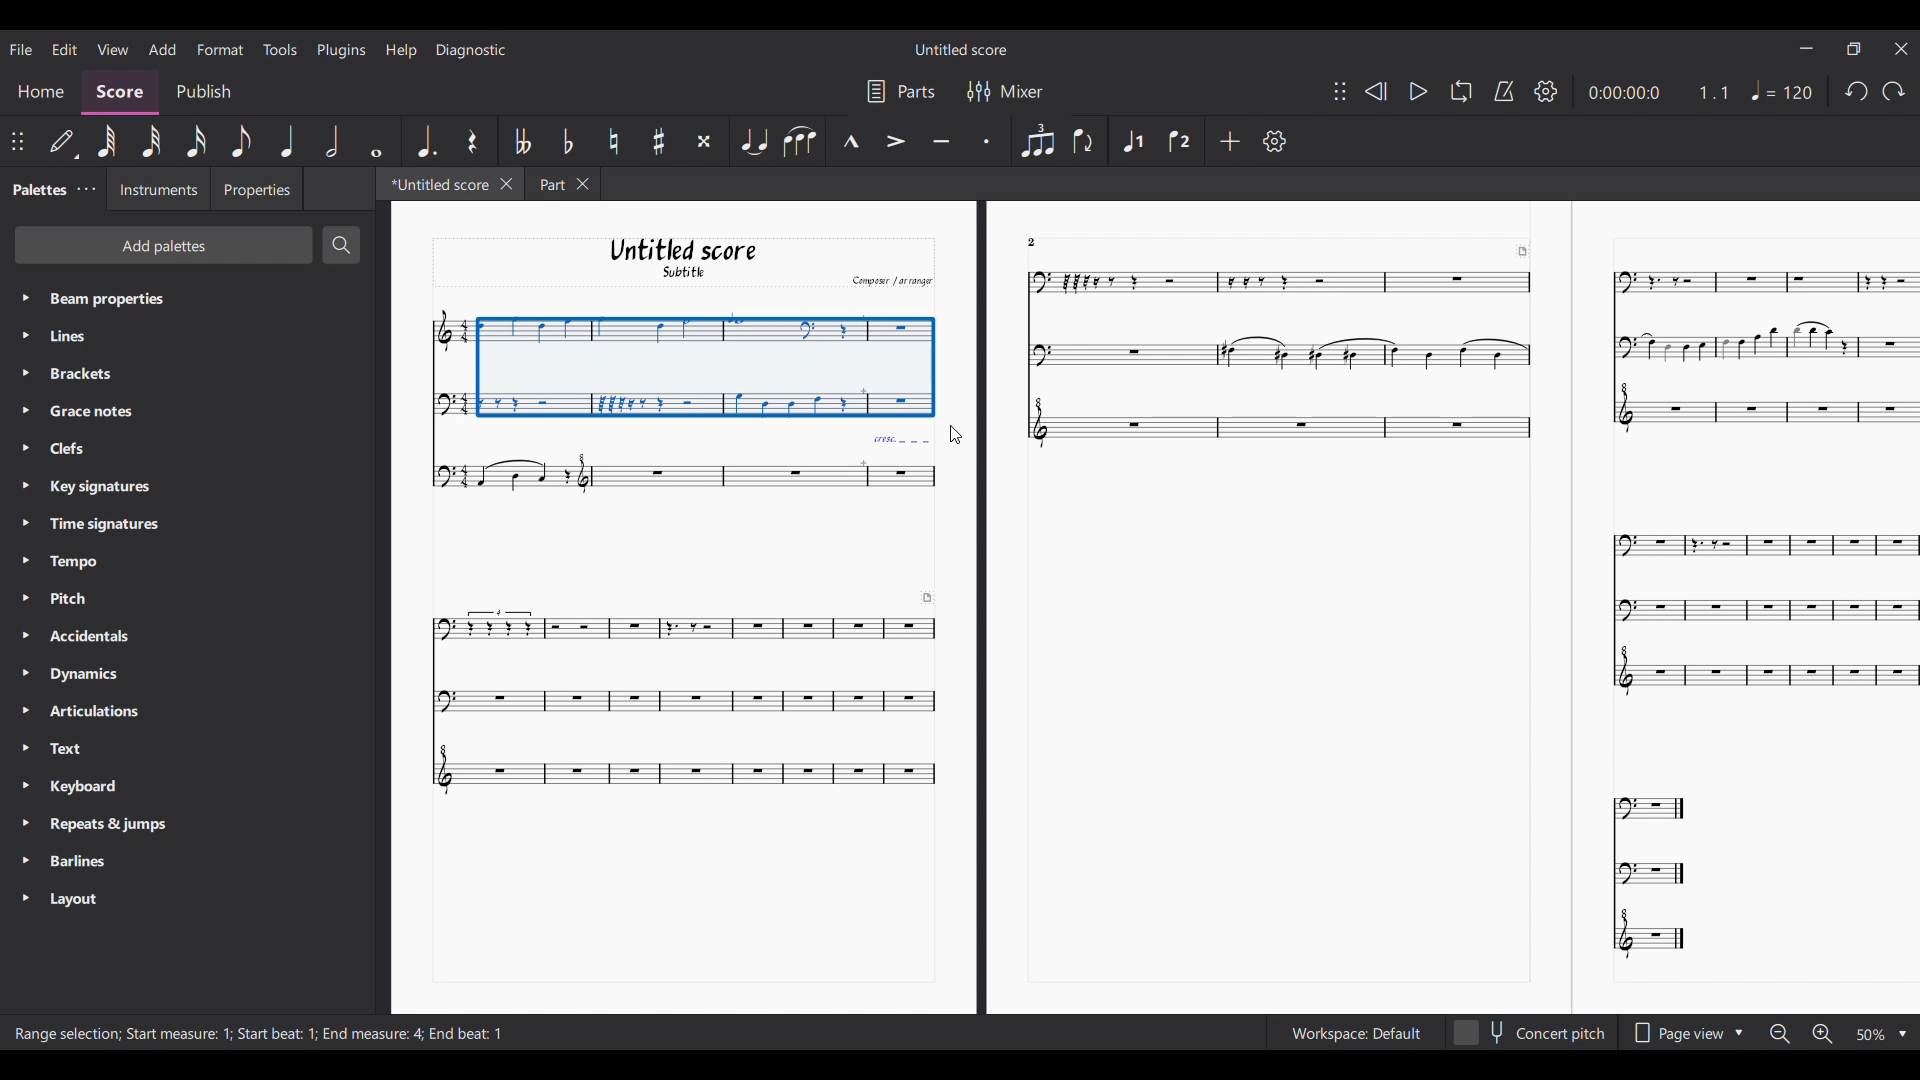  Describe the element at coordinates (1659, 92) in the screenshot. I see `Current duration and ratio` at that location.